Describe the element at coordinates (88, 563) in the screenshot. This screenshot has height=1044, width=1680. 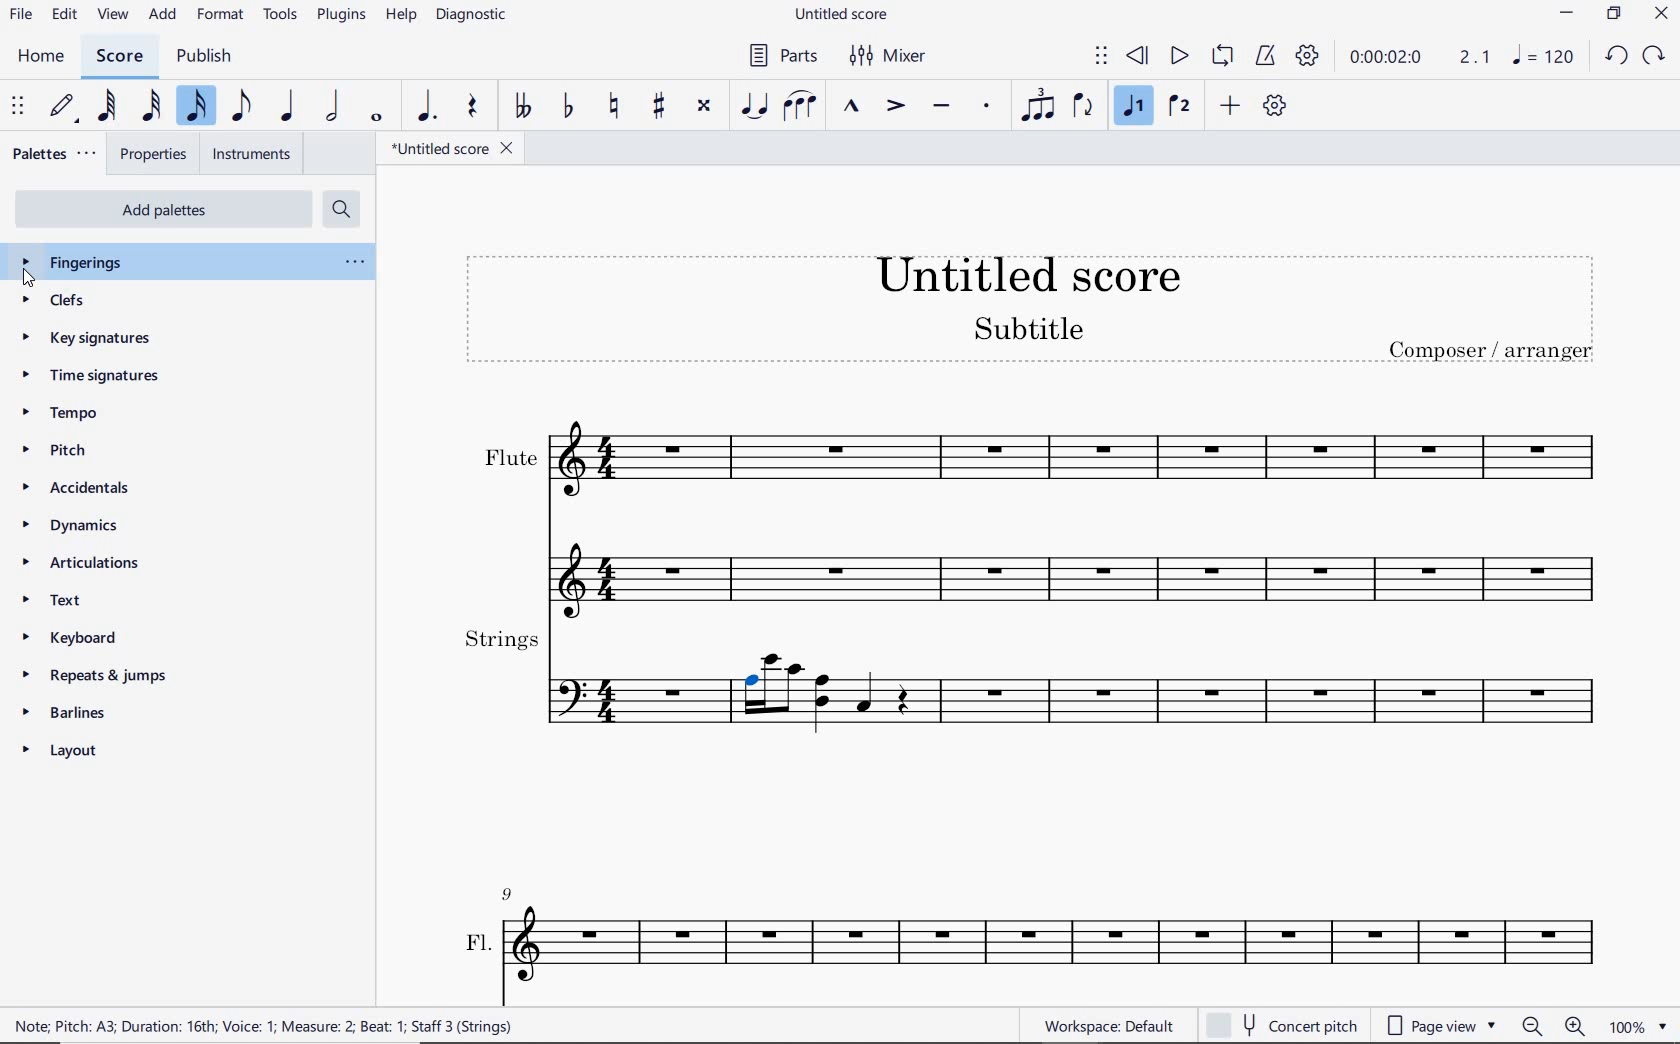
I see `articulations` at that location.